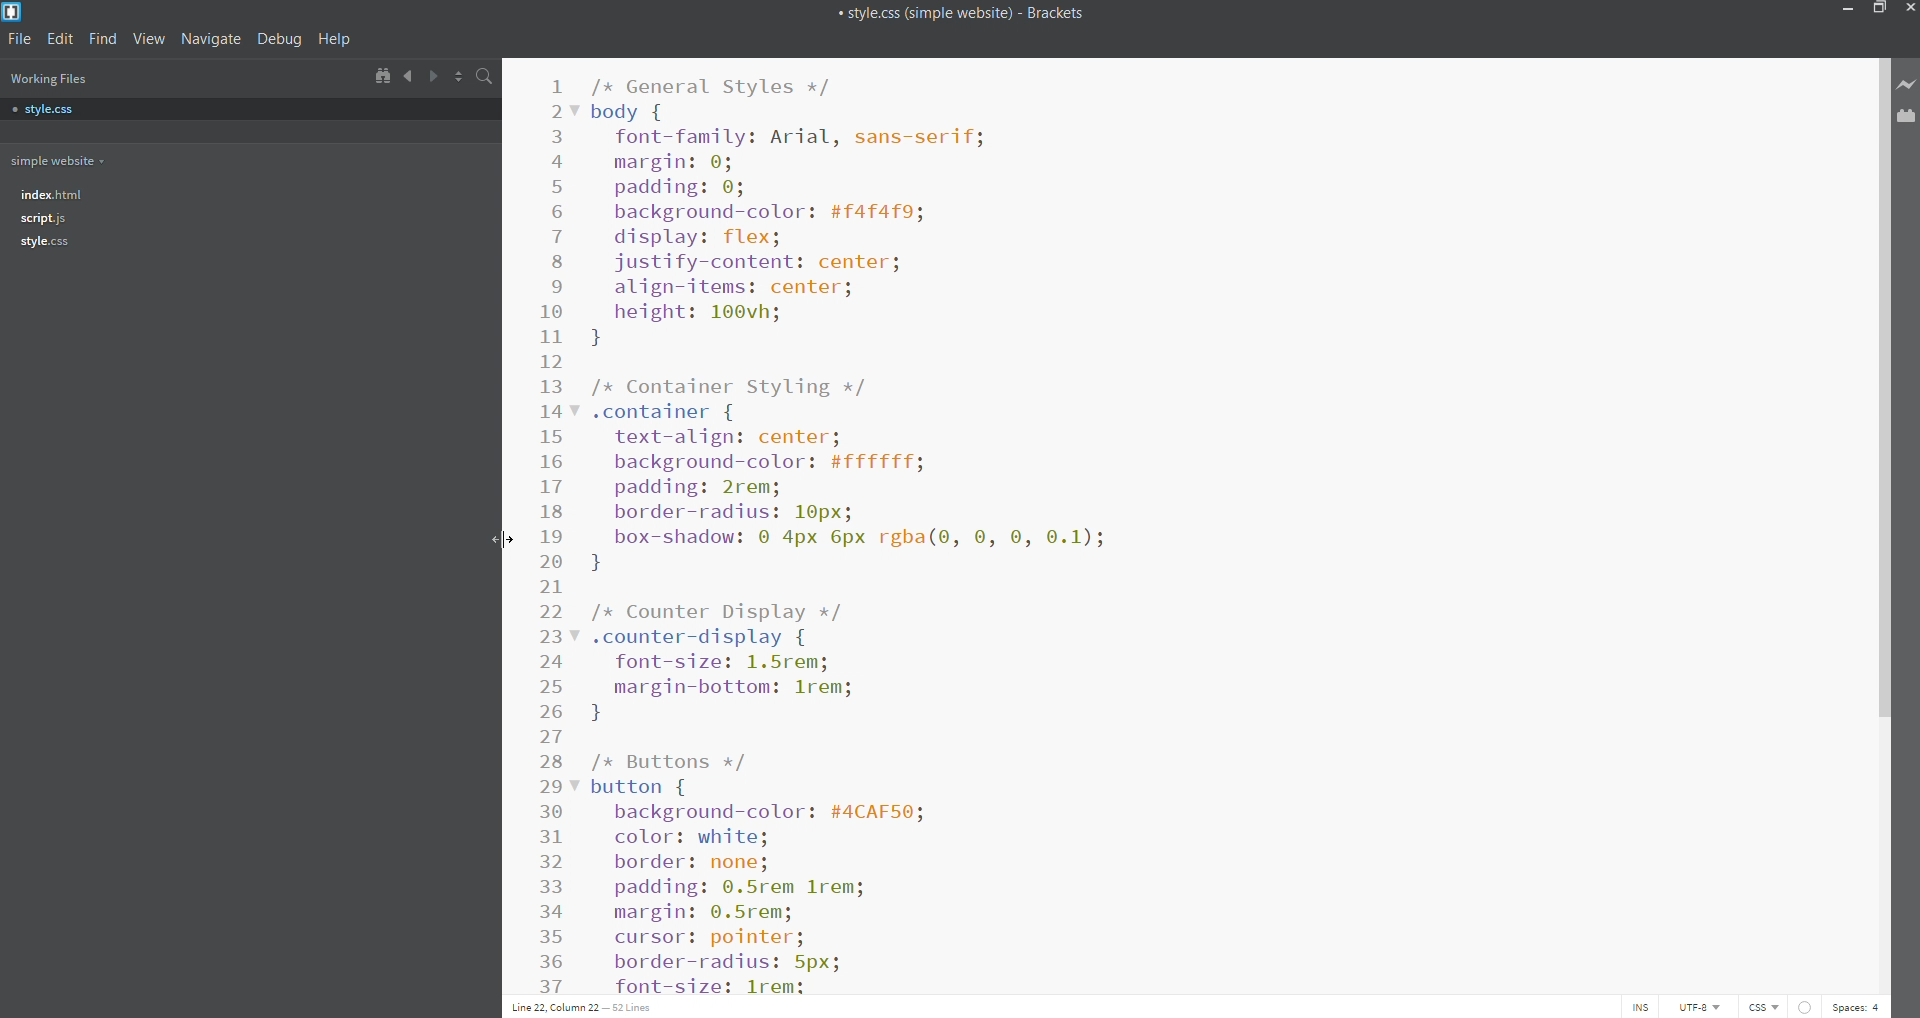 This screenshot has width=1920, height=1018. I want to click on file tree- index.html, so click(54, 192).